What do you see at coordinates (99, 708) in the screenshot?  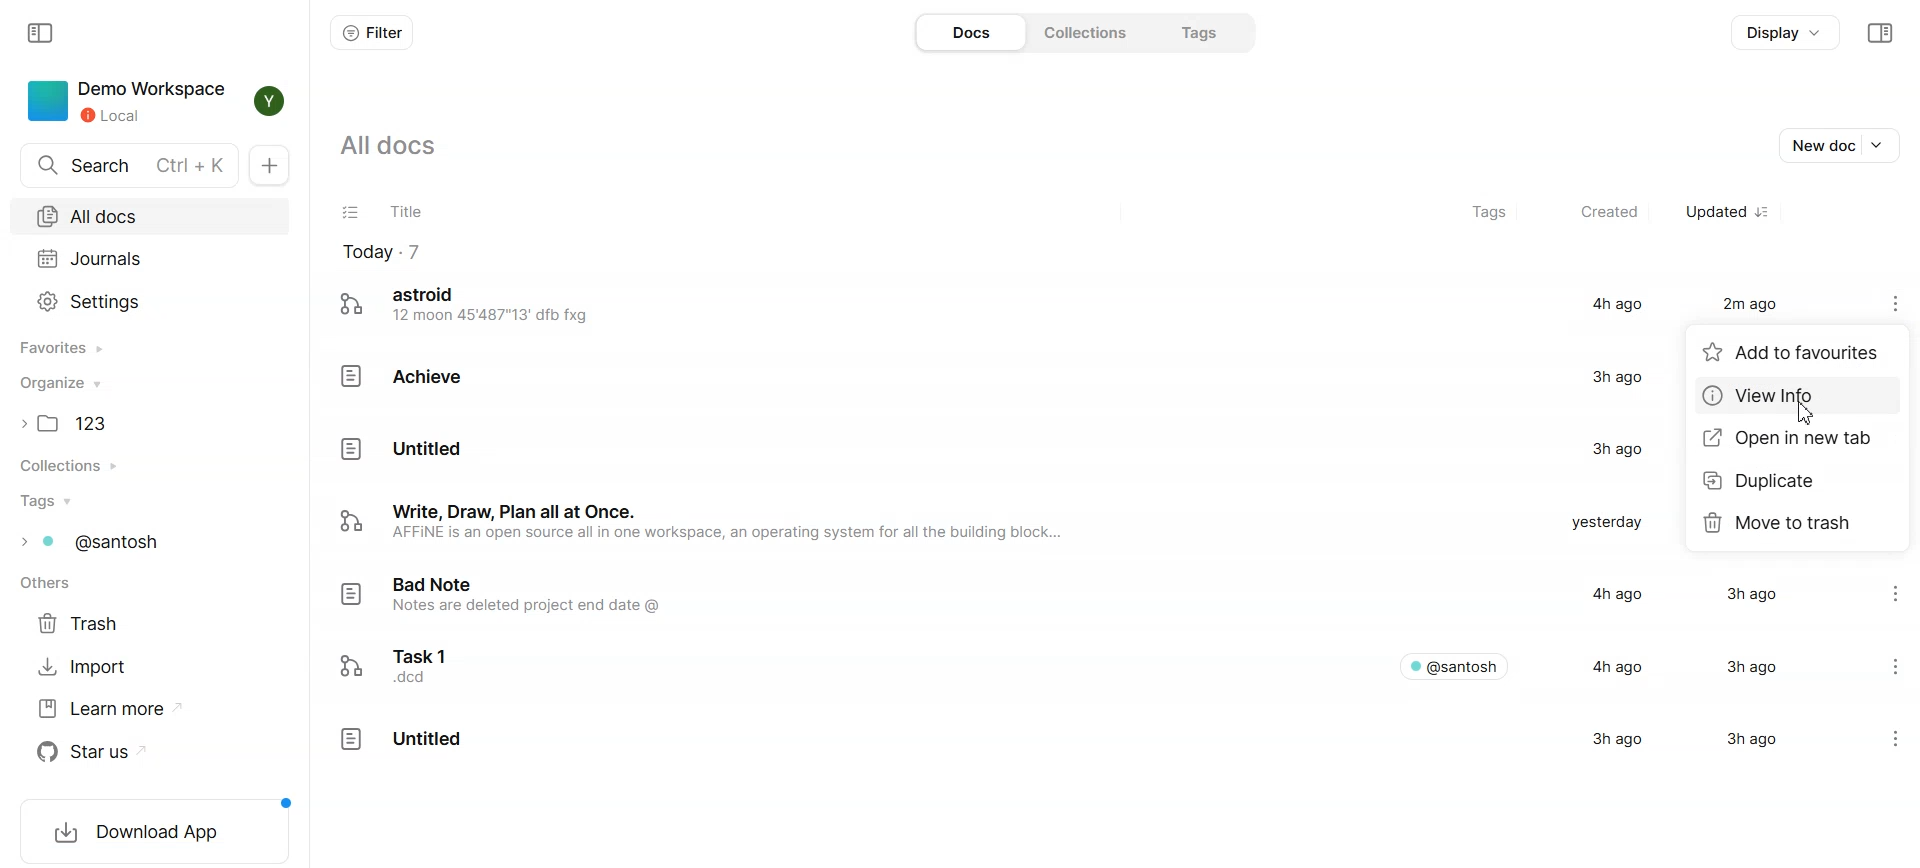 I see `Learn more` at bounding box center [99, 708].